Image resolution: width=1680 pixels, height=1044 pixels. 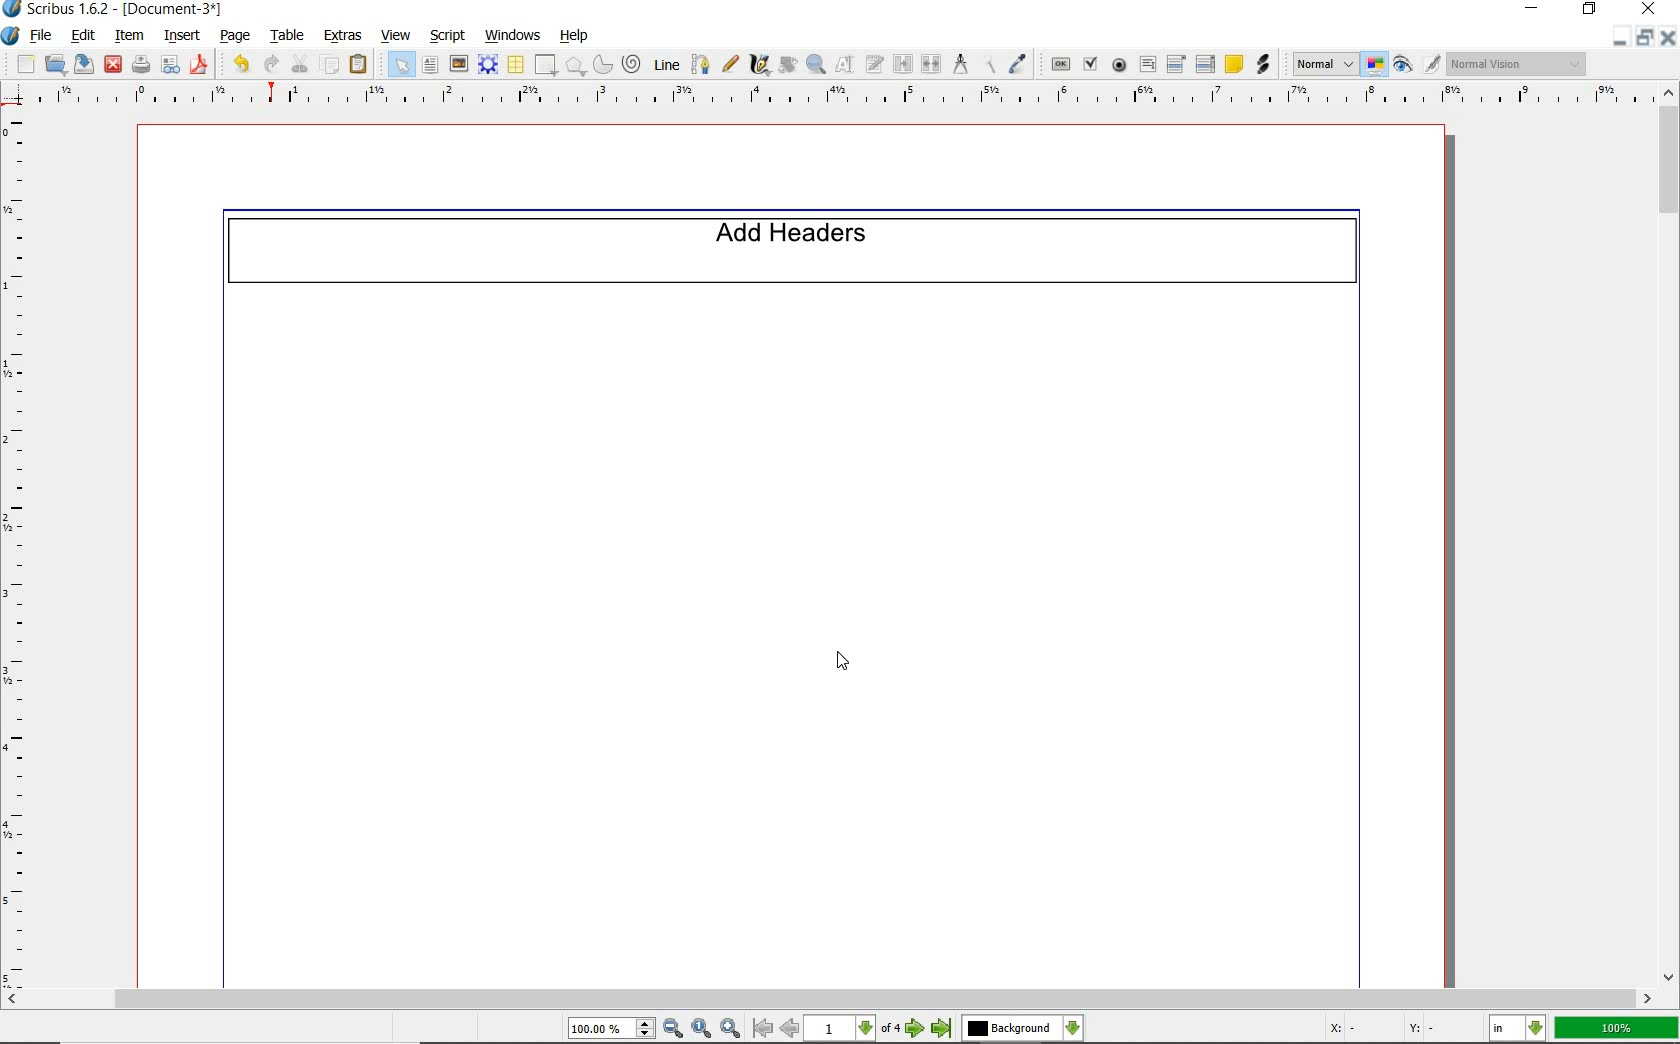 I want to click on arc, so click(x=605, y=65).